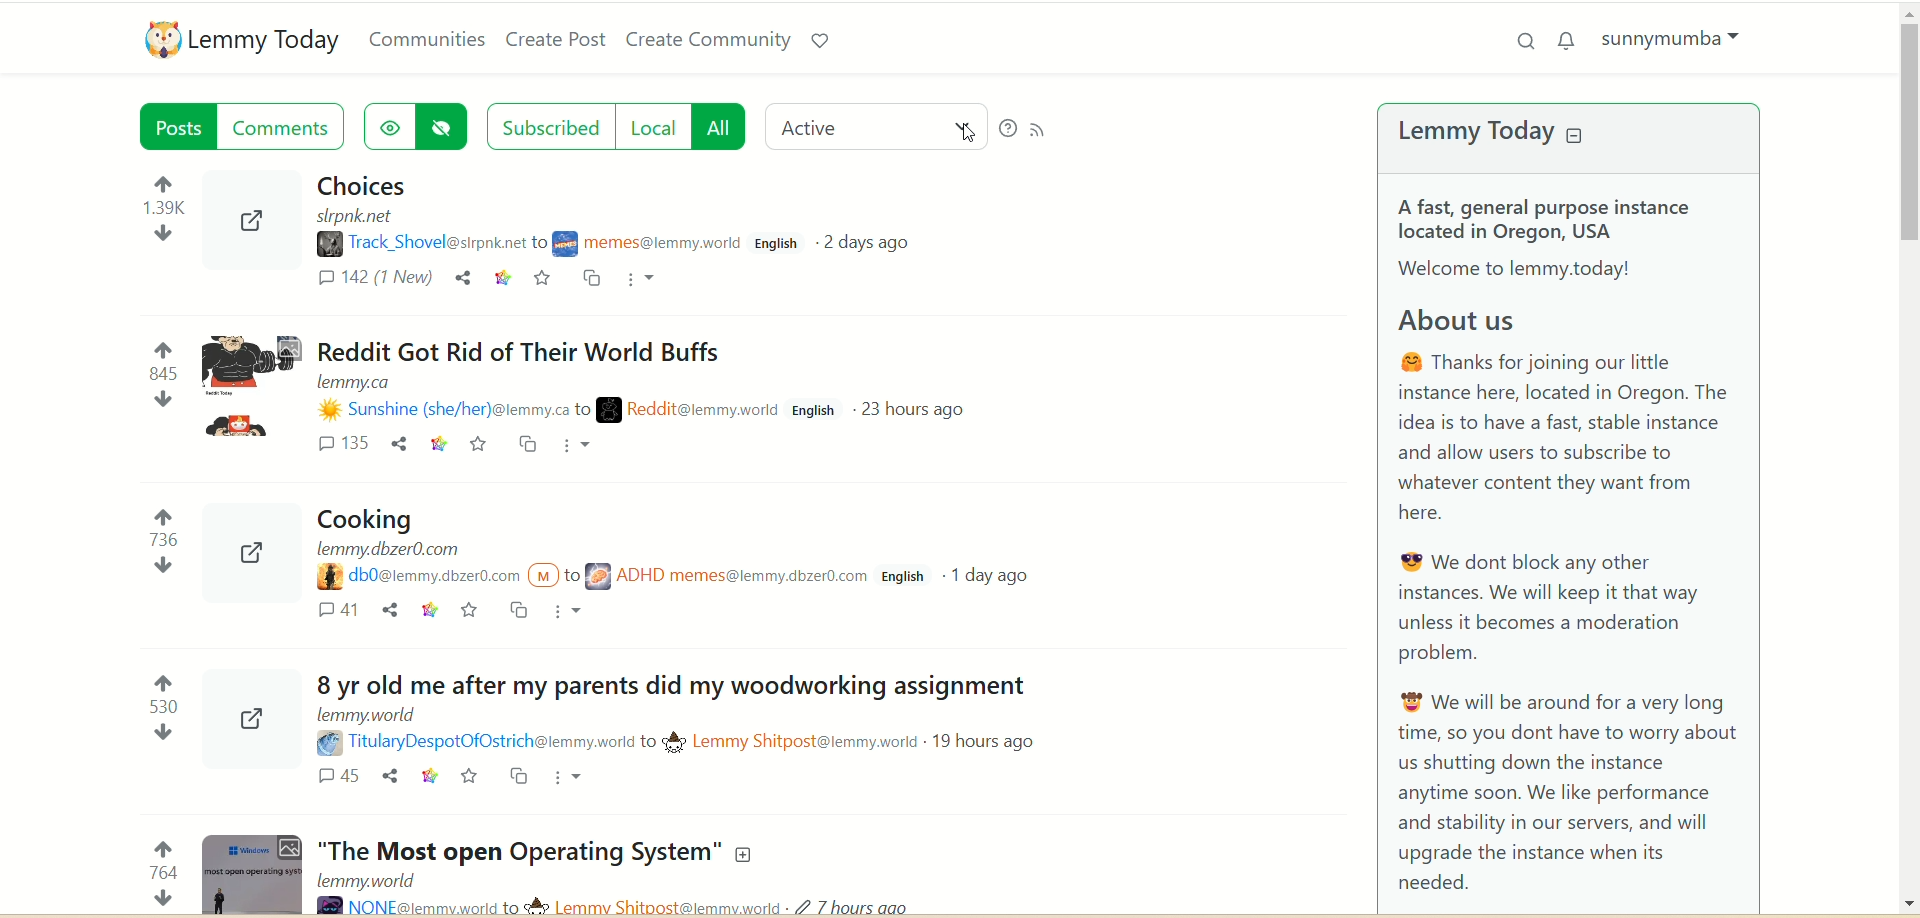 Image resolution: width=1920 pixels, height=918 pixels. I want to click on comments, so click(287, 127).